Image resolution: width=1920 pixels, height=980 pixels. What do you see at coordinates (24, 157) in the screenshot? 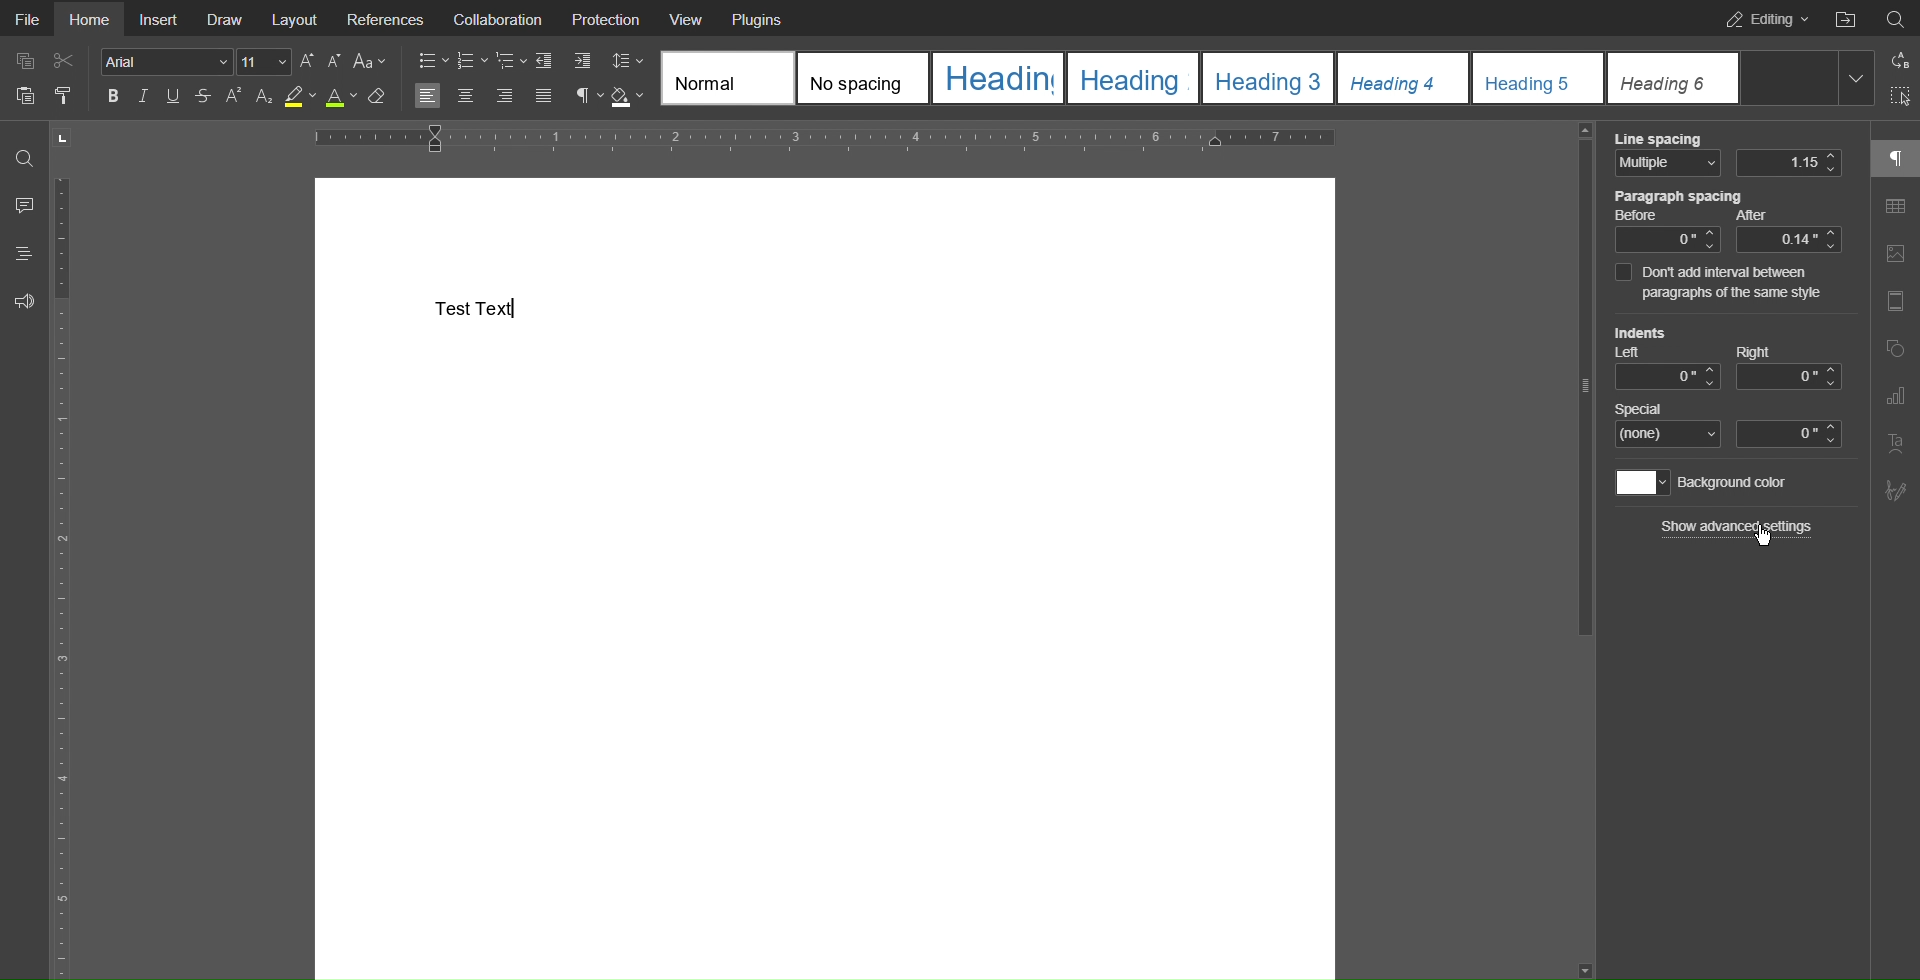
I see `Search` at bounding box center [24, 157].